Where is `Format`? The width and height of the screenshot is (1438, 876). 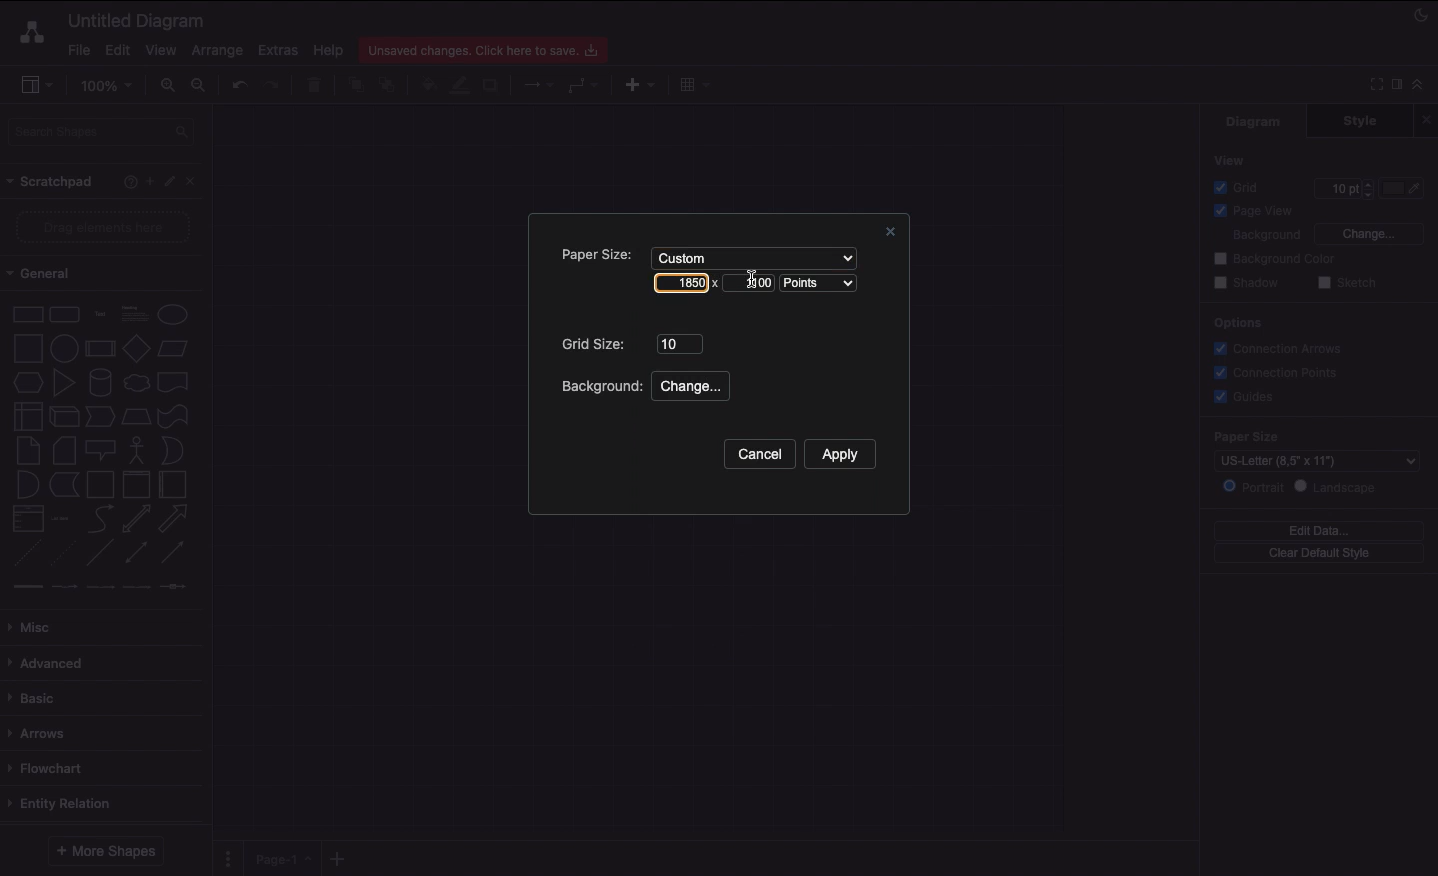 Format is located at coordinates (1398, 87).